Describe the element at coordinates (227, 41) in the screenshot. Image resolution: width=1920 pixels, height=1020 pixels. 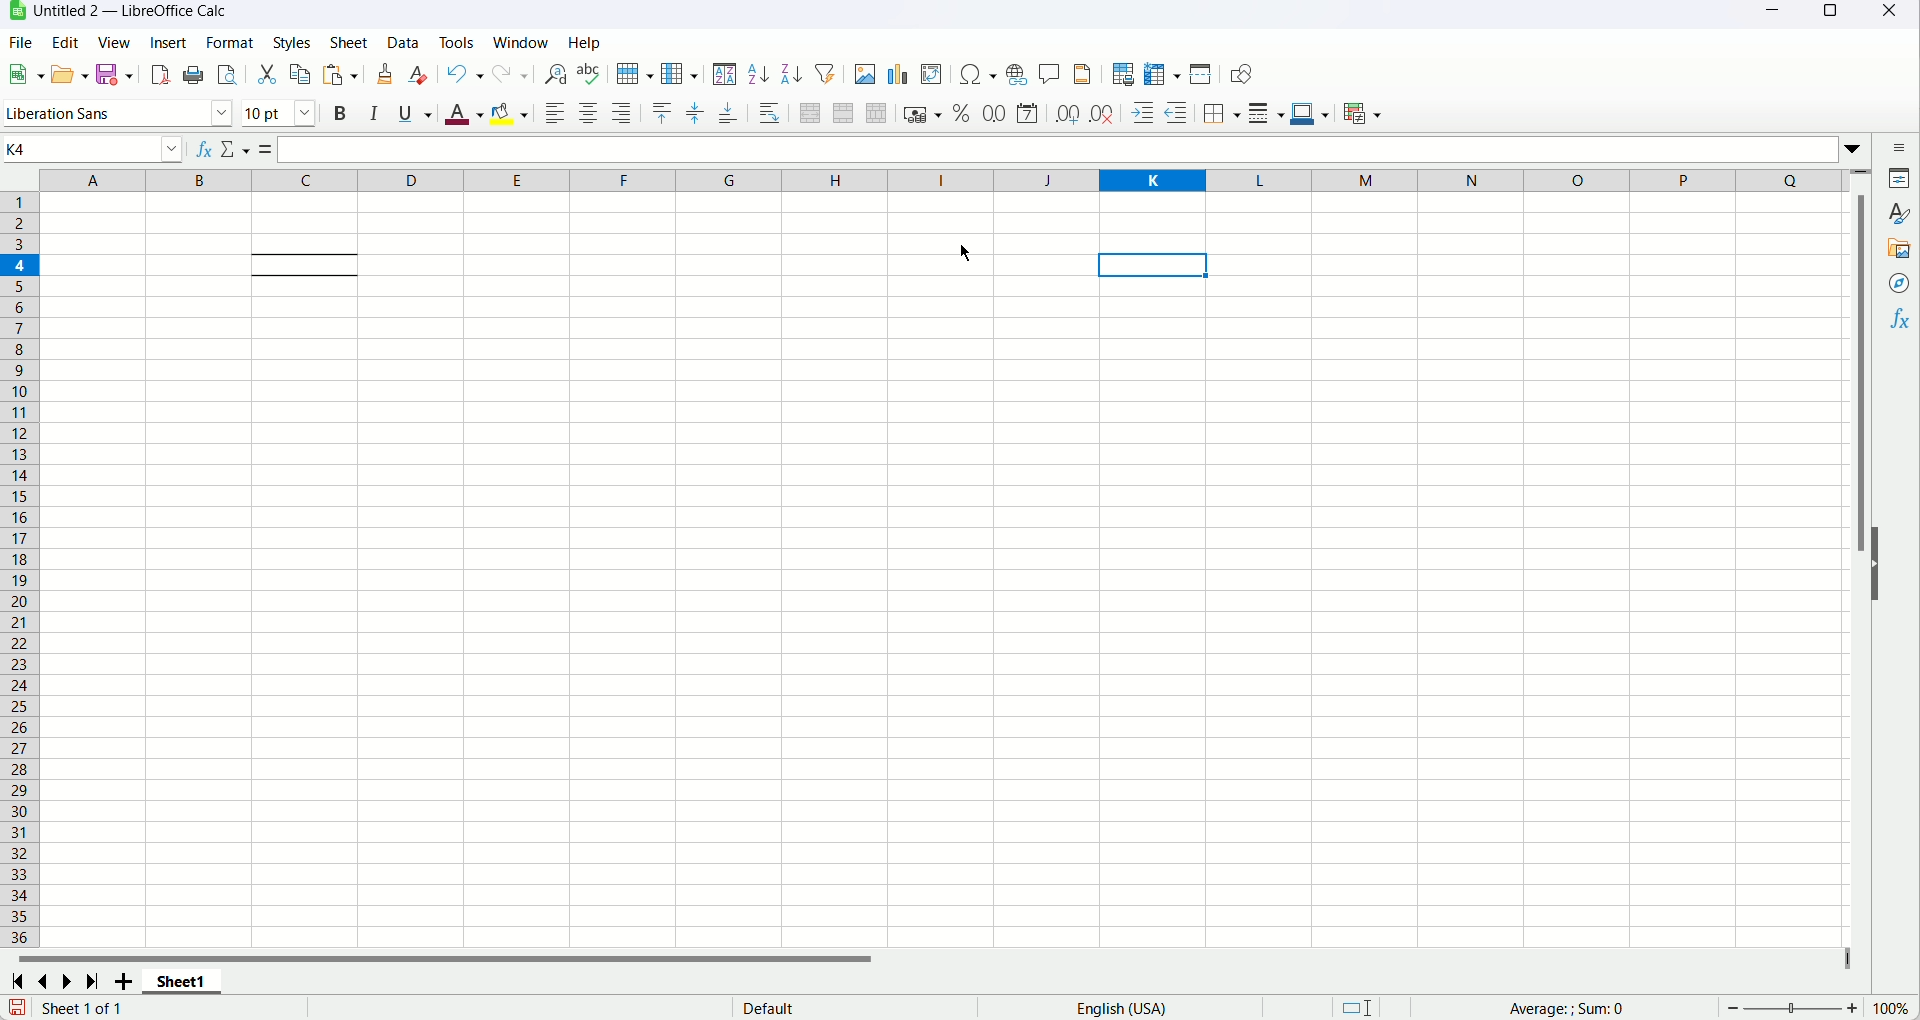
I see `Format` at that location.